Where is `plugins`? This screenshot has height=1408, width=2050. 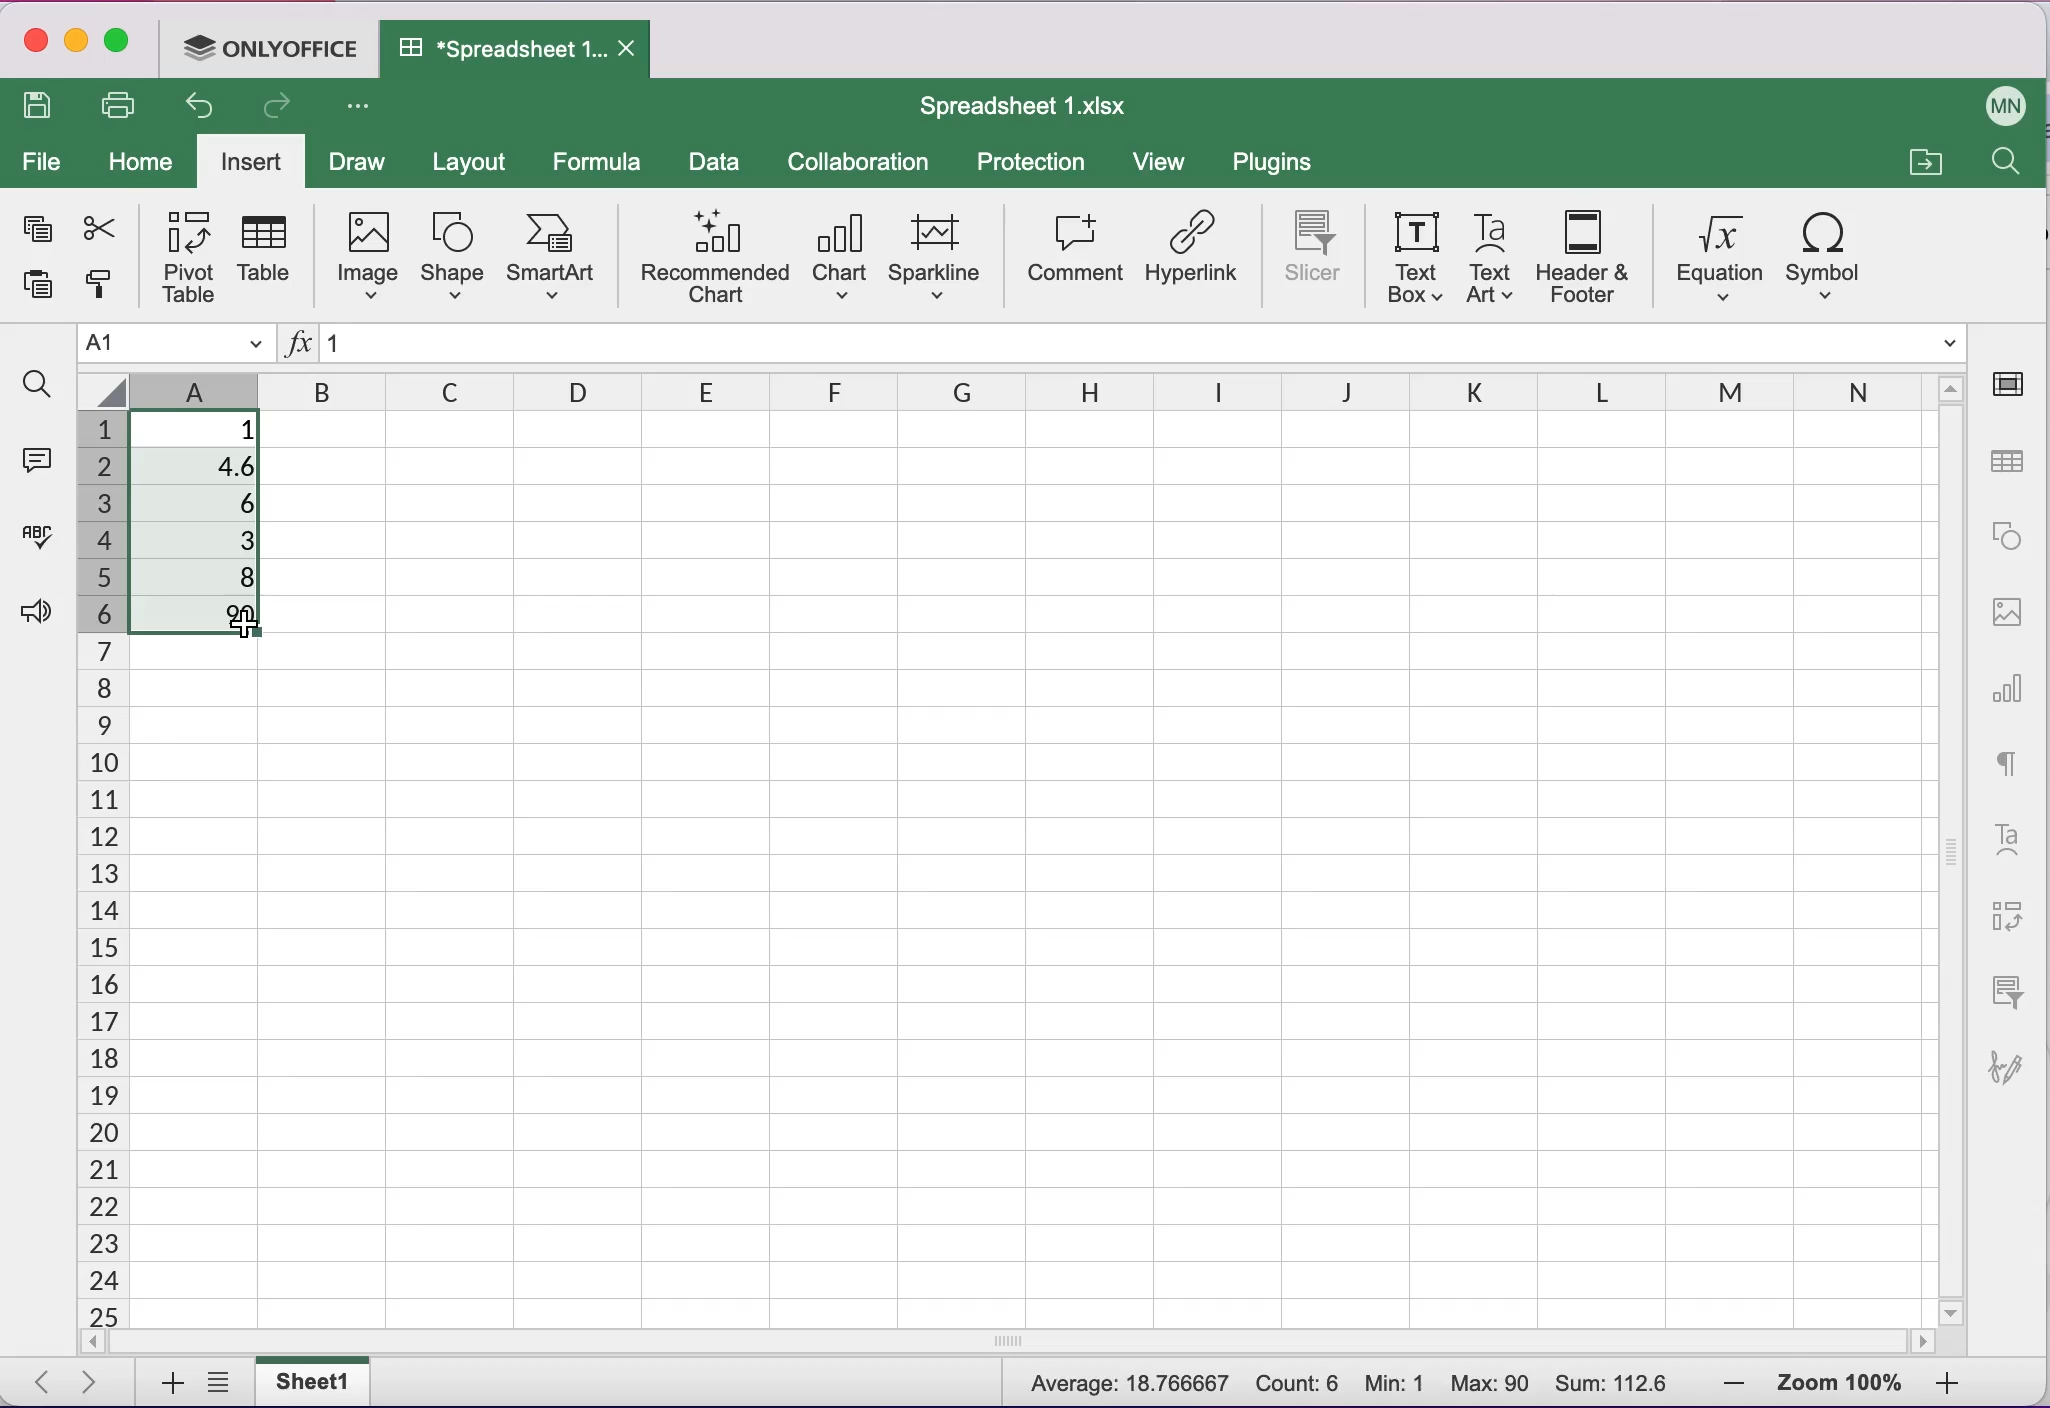
plugins is located at coordinates (1274, 164).